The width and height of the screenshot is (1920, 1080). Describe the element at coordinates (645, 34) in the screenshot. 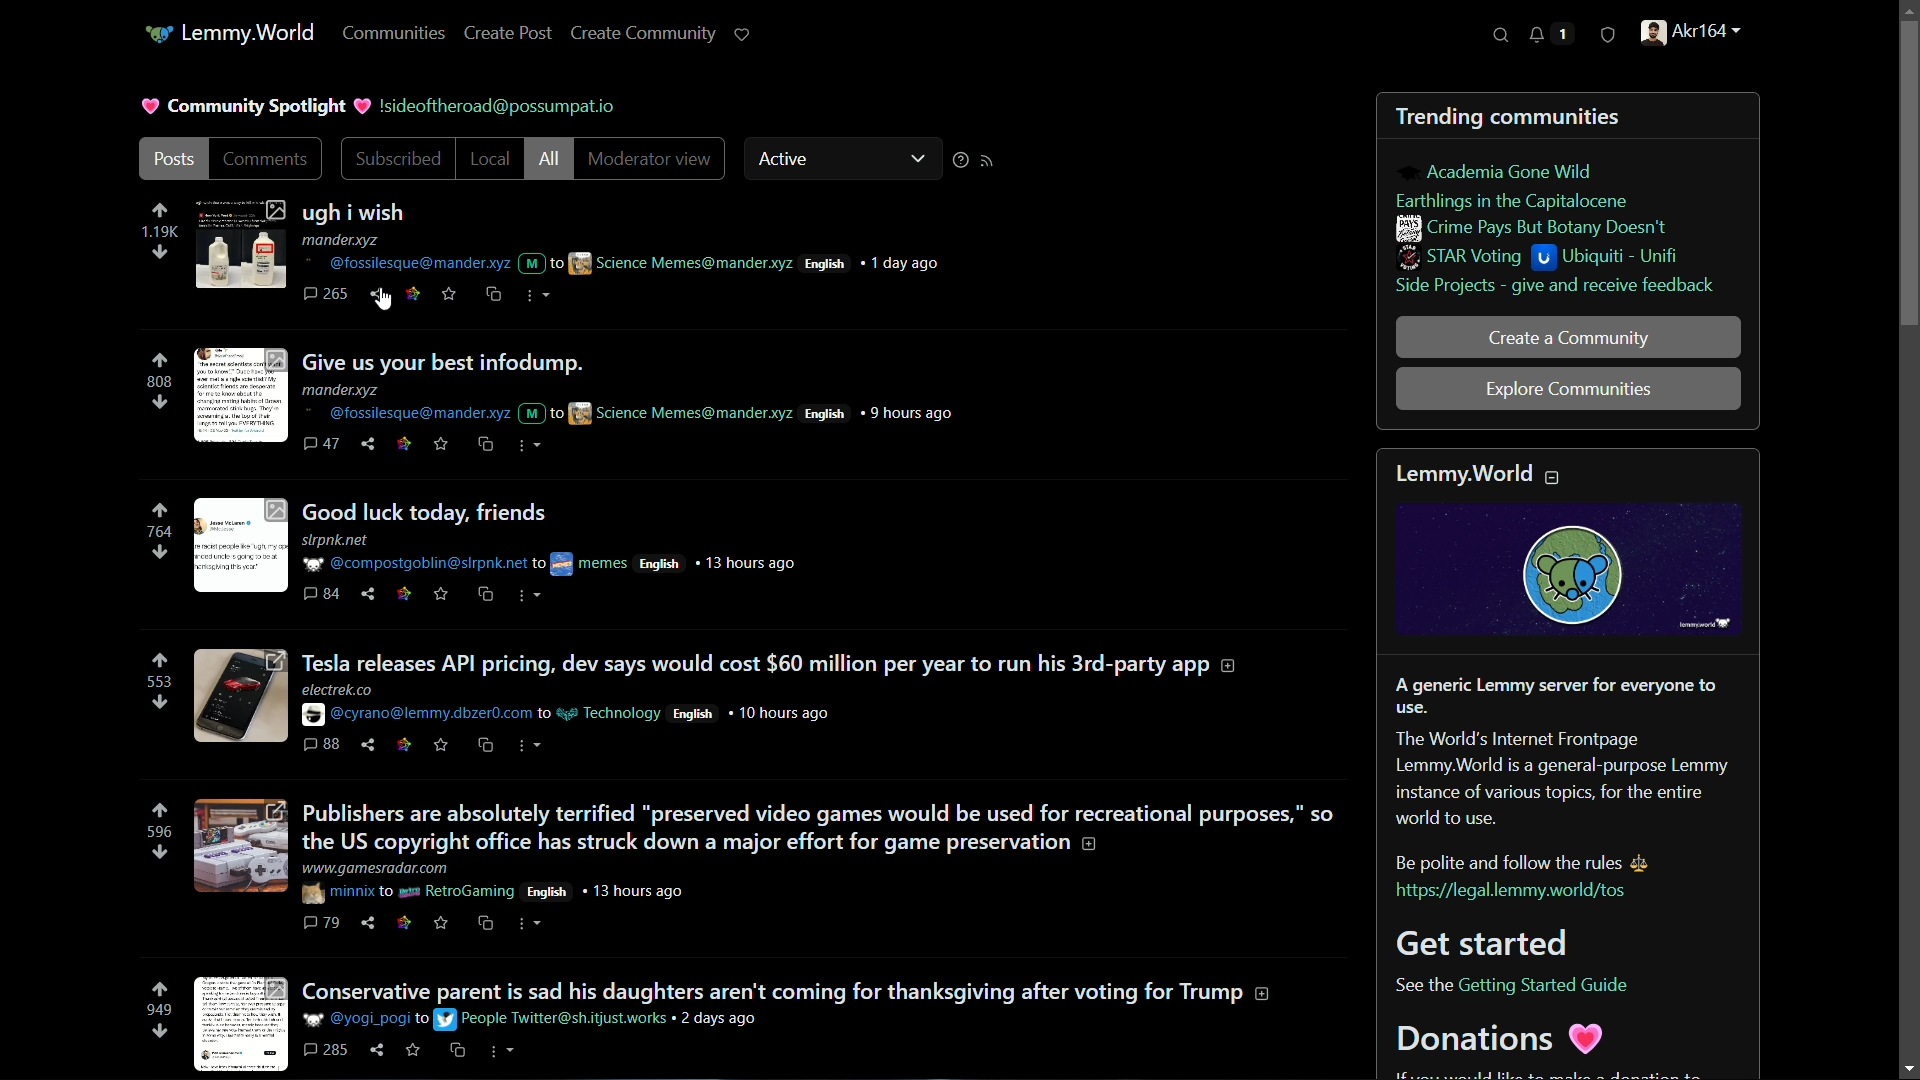

I see `create community` at that location.